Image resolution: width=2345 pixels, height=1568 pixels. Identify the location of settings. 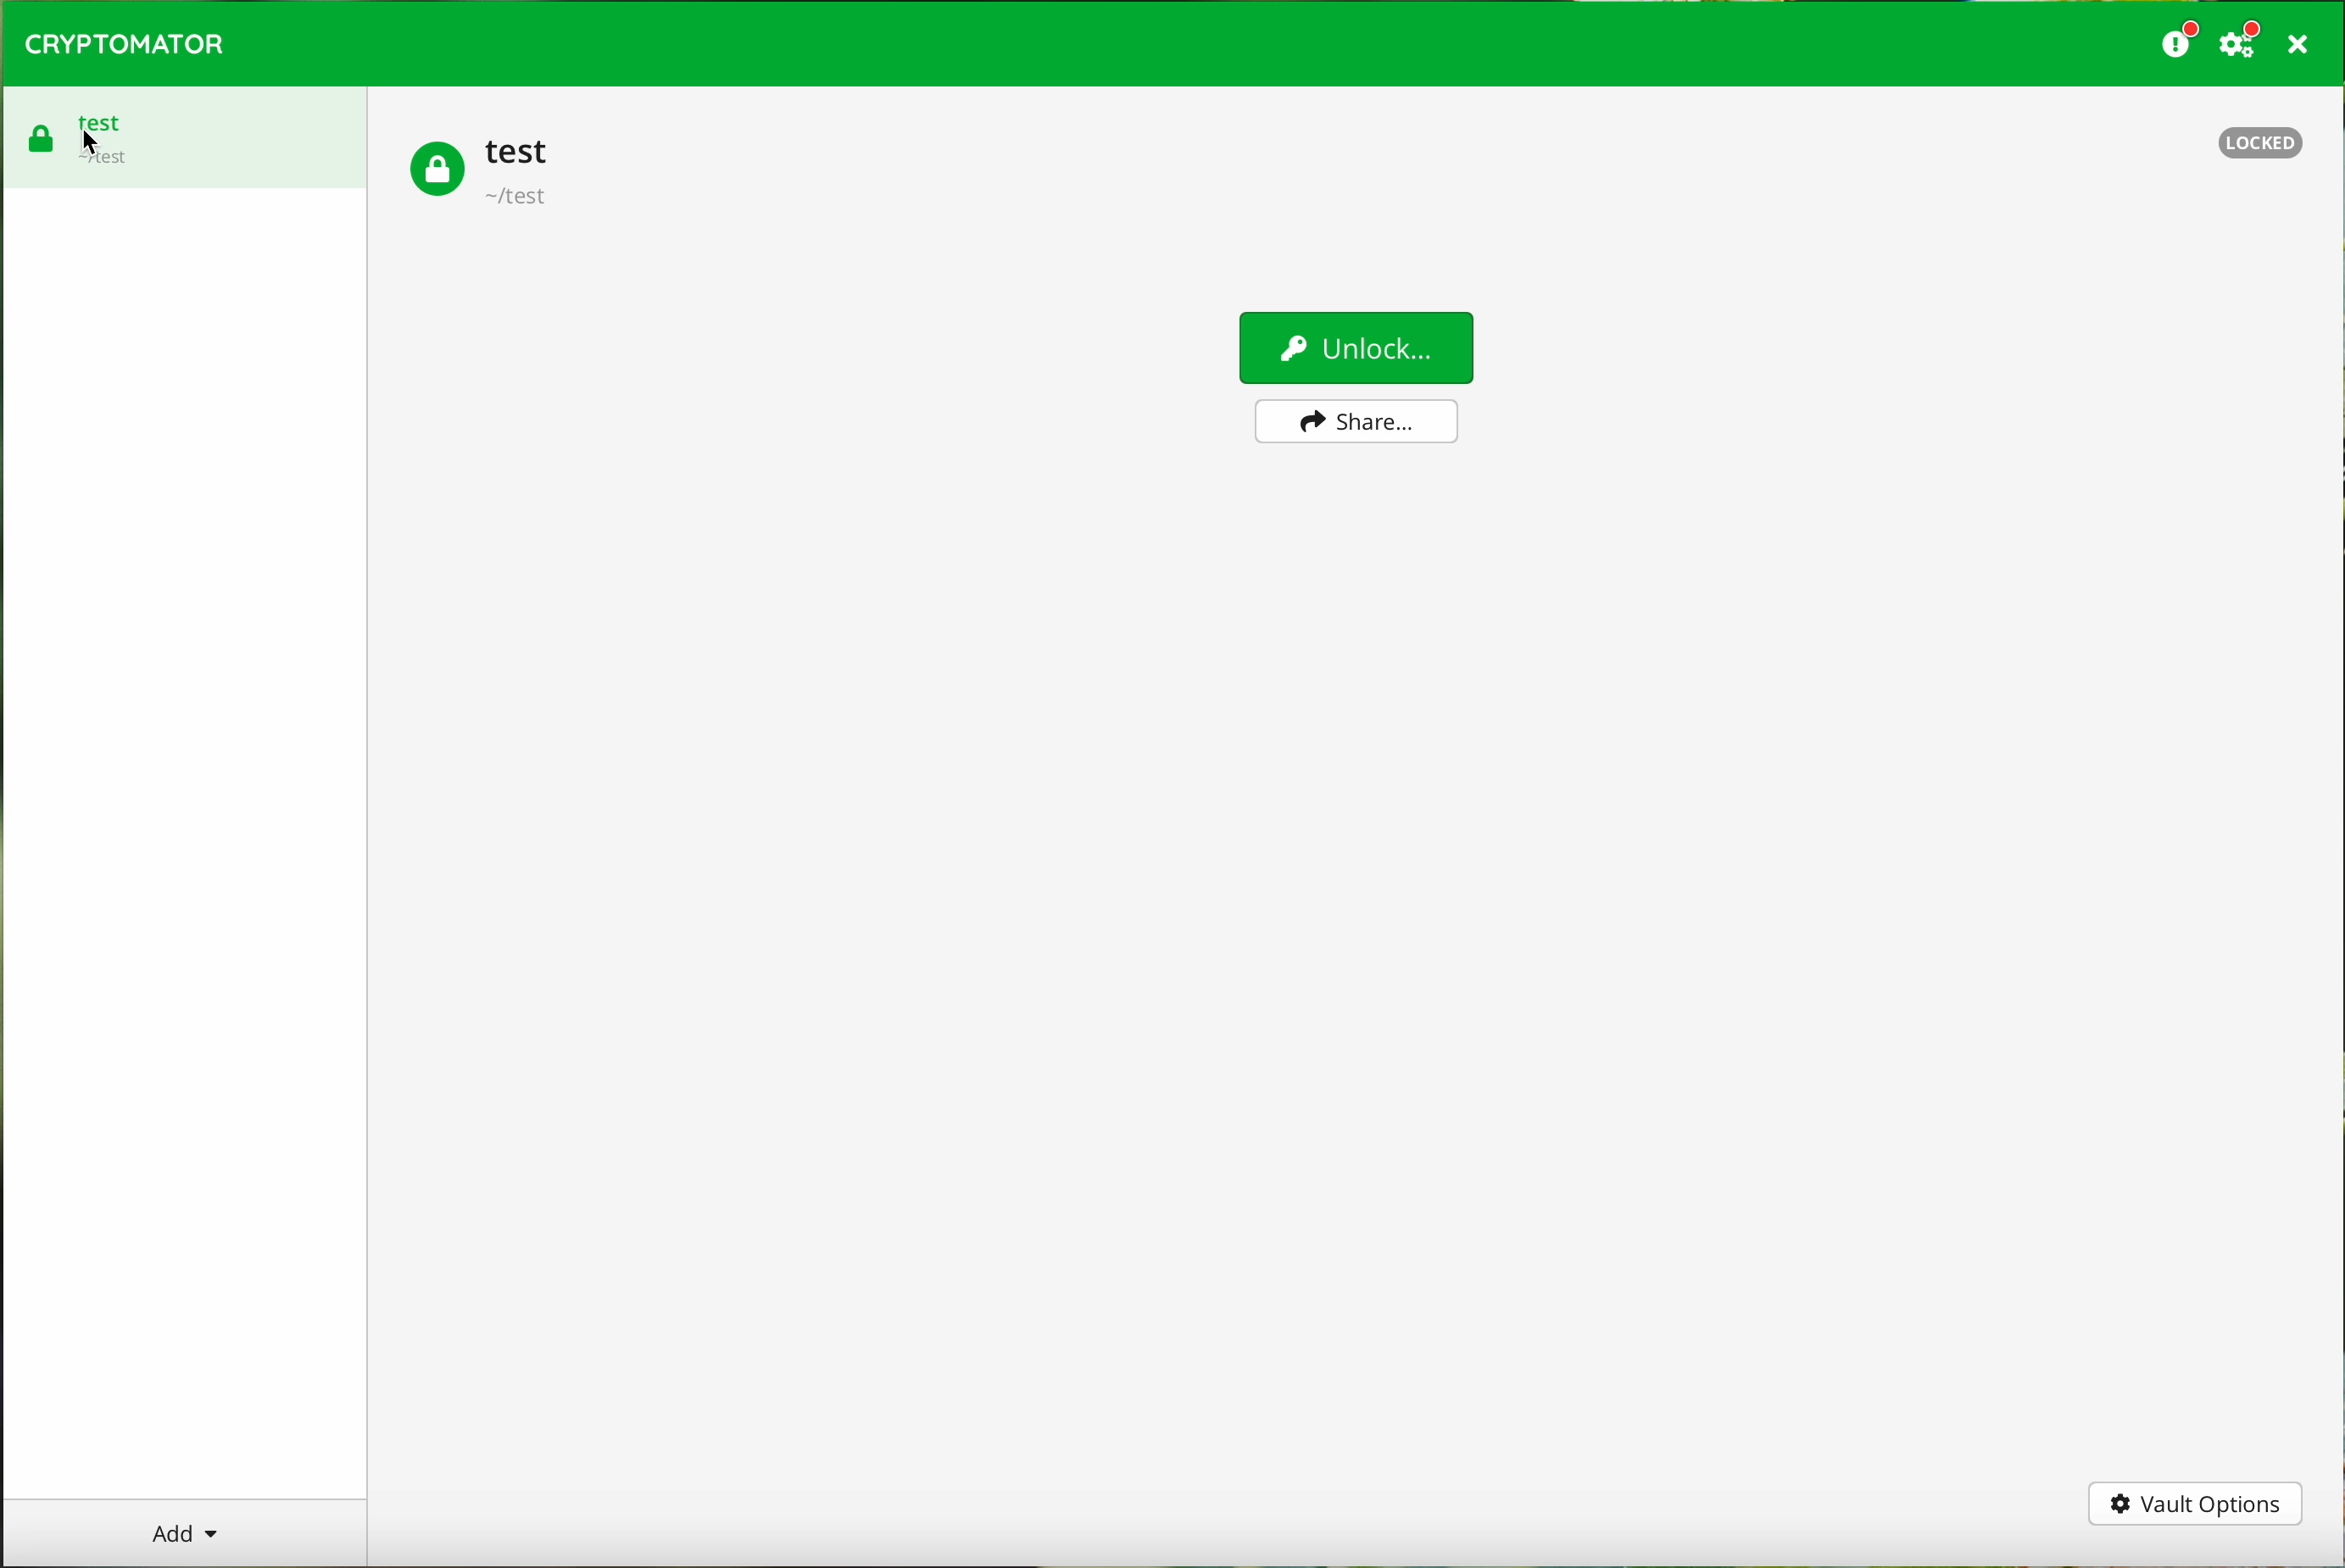
(2244, 41).